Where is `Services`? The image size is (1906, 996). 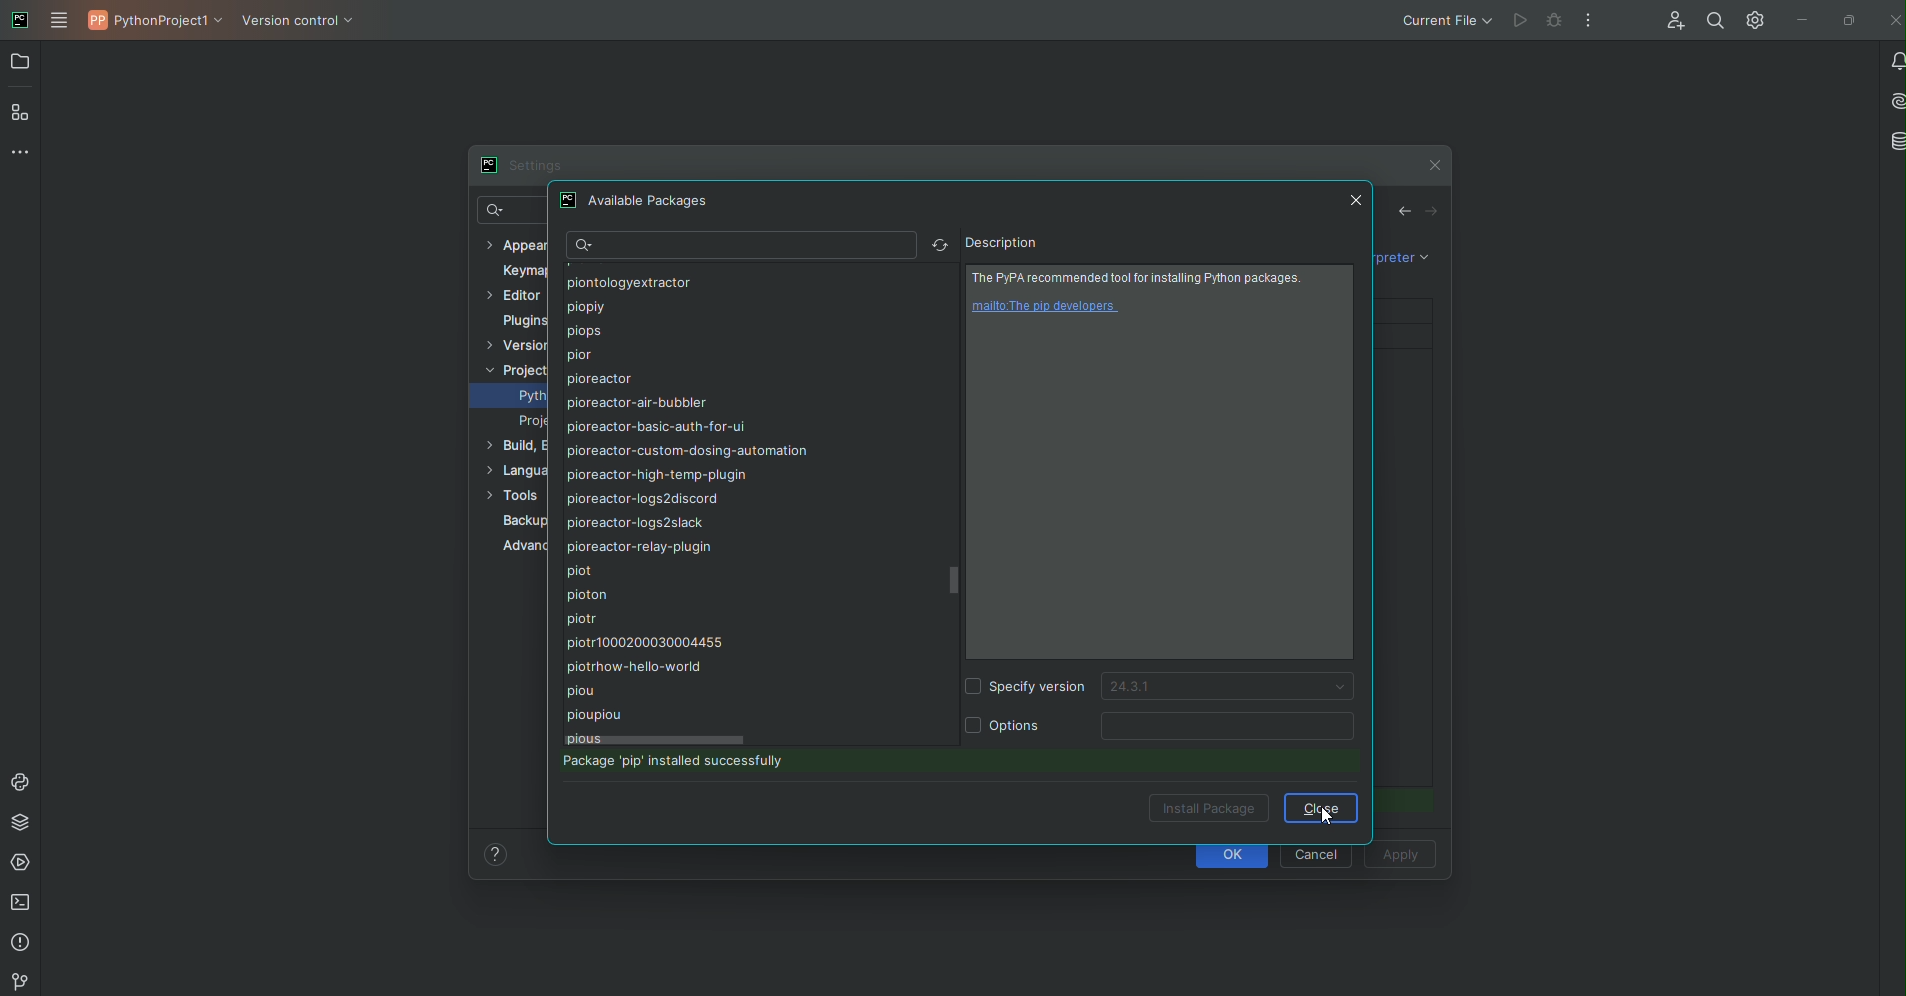 Services is located at coordinates (21, 865).